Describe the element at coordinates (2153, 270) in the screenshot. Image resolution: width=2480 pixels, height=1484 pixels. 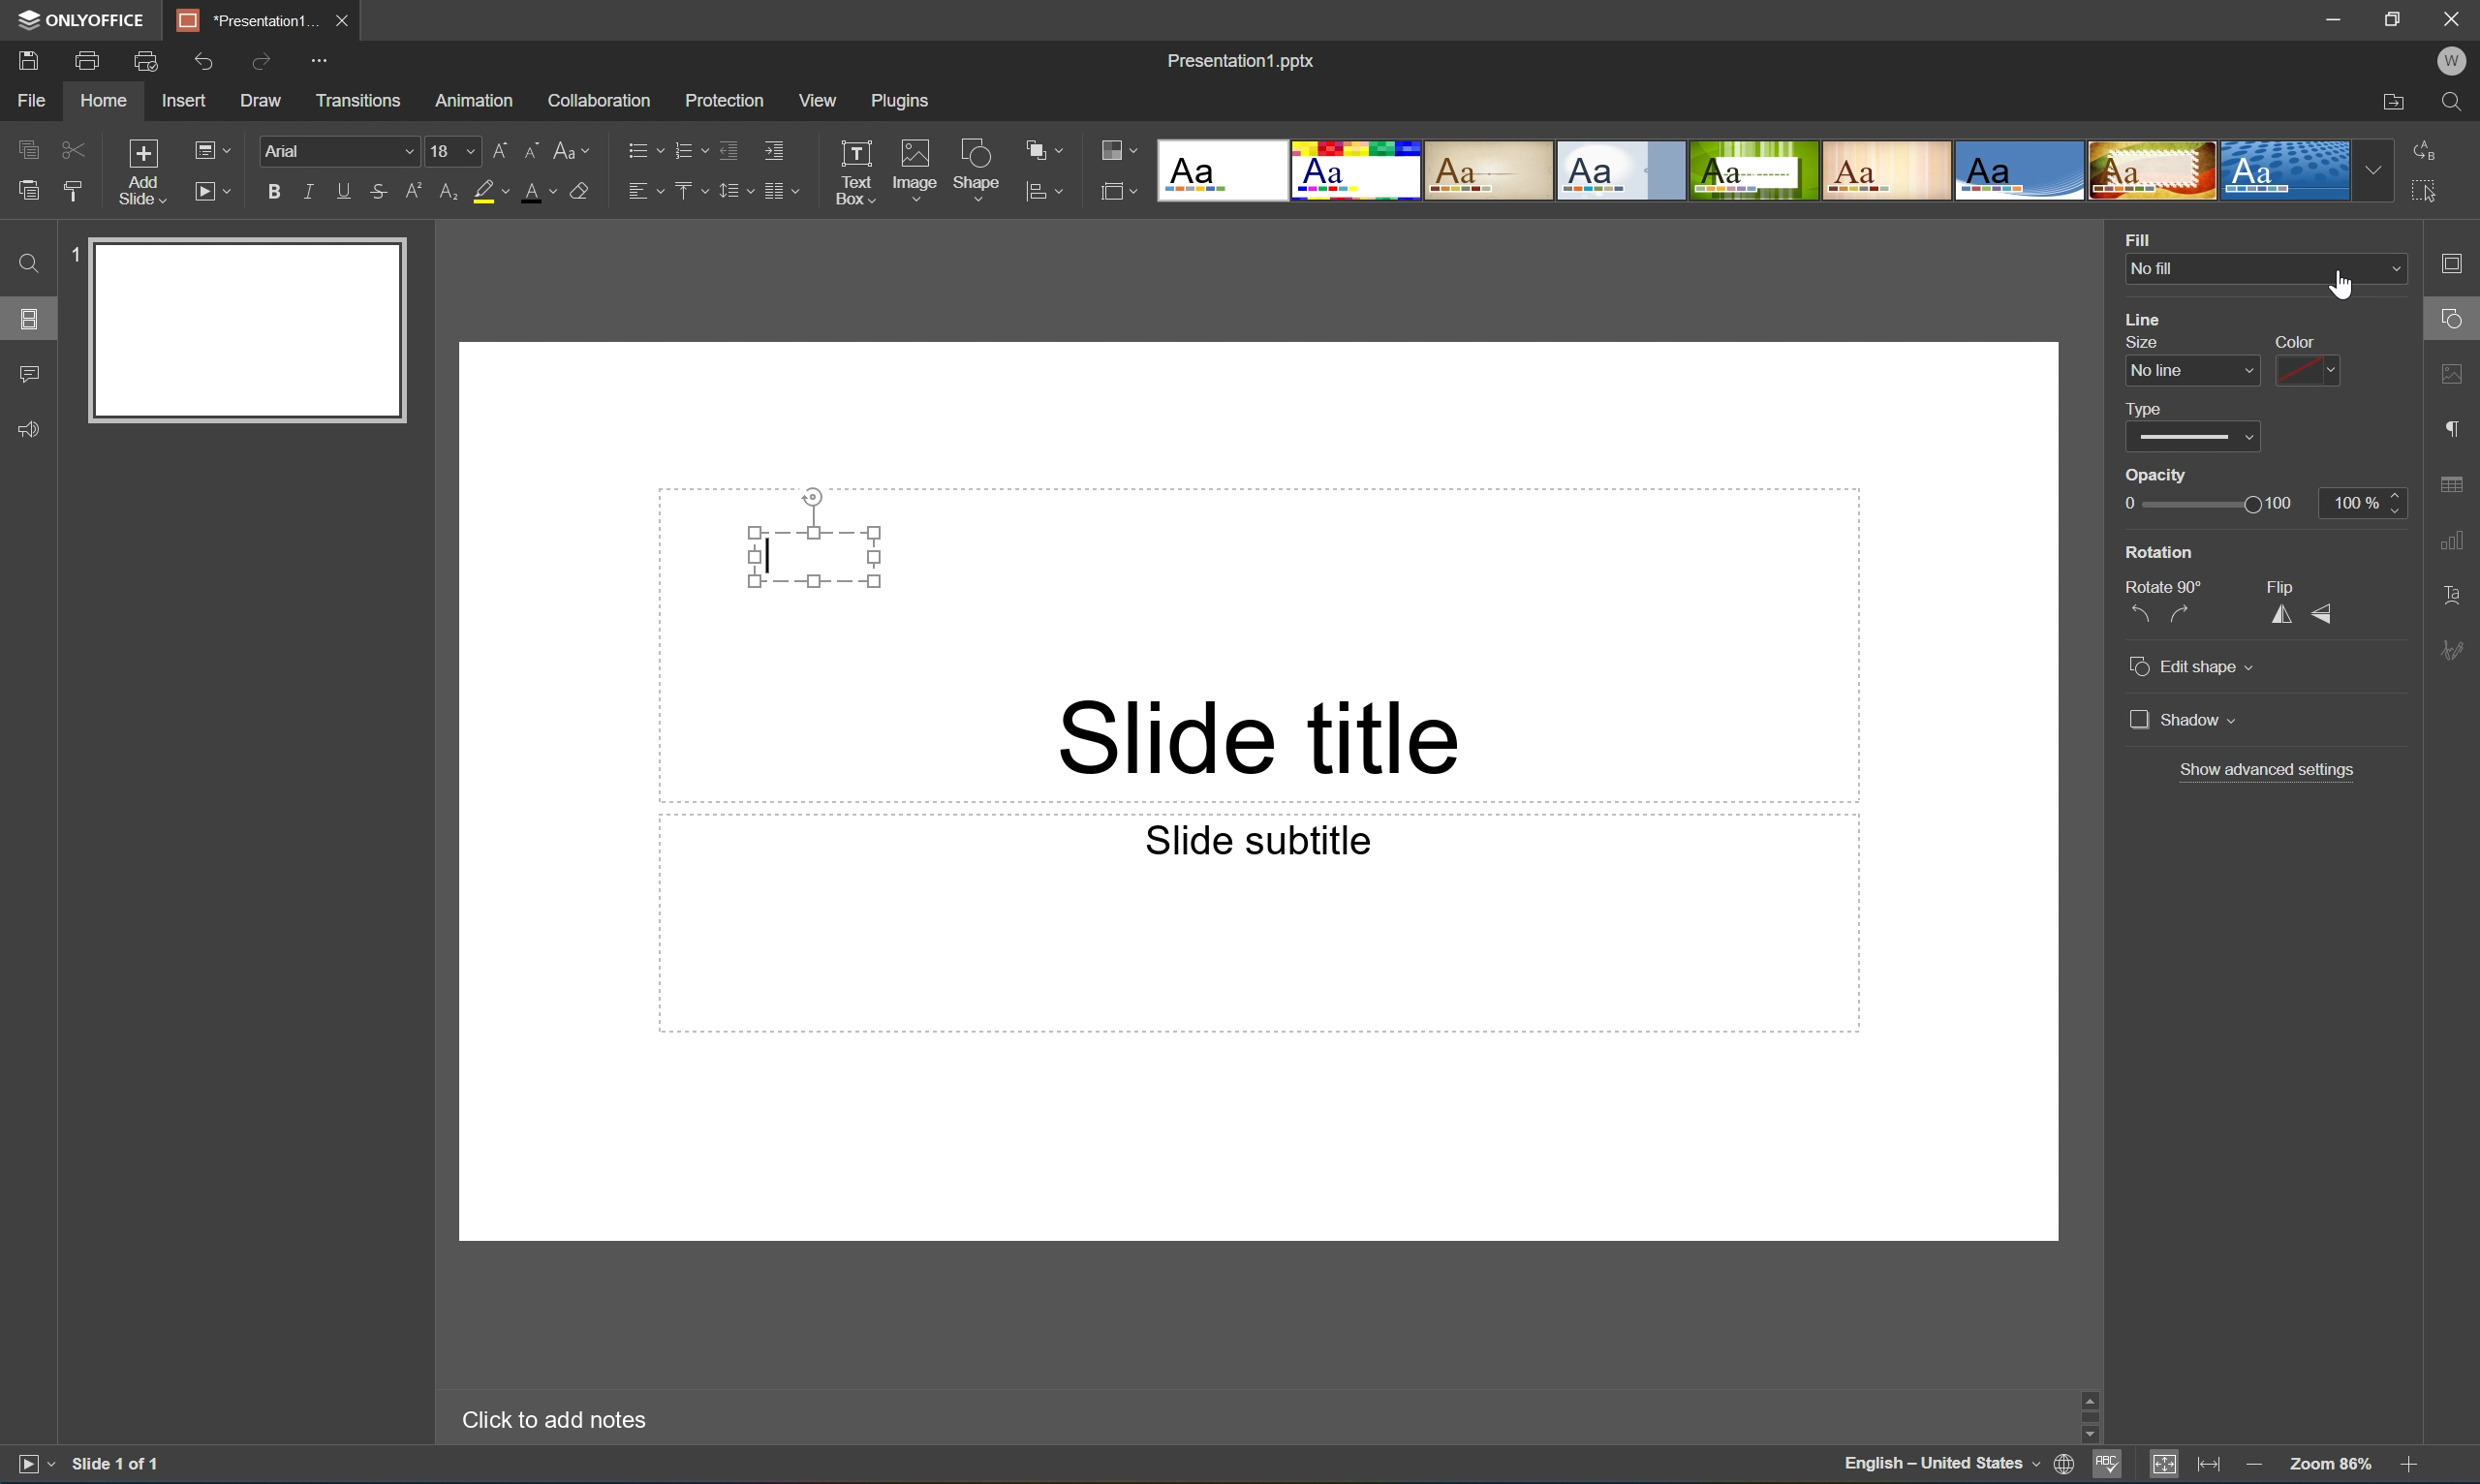
I see `No fill` at that location.